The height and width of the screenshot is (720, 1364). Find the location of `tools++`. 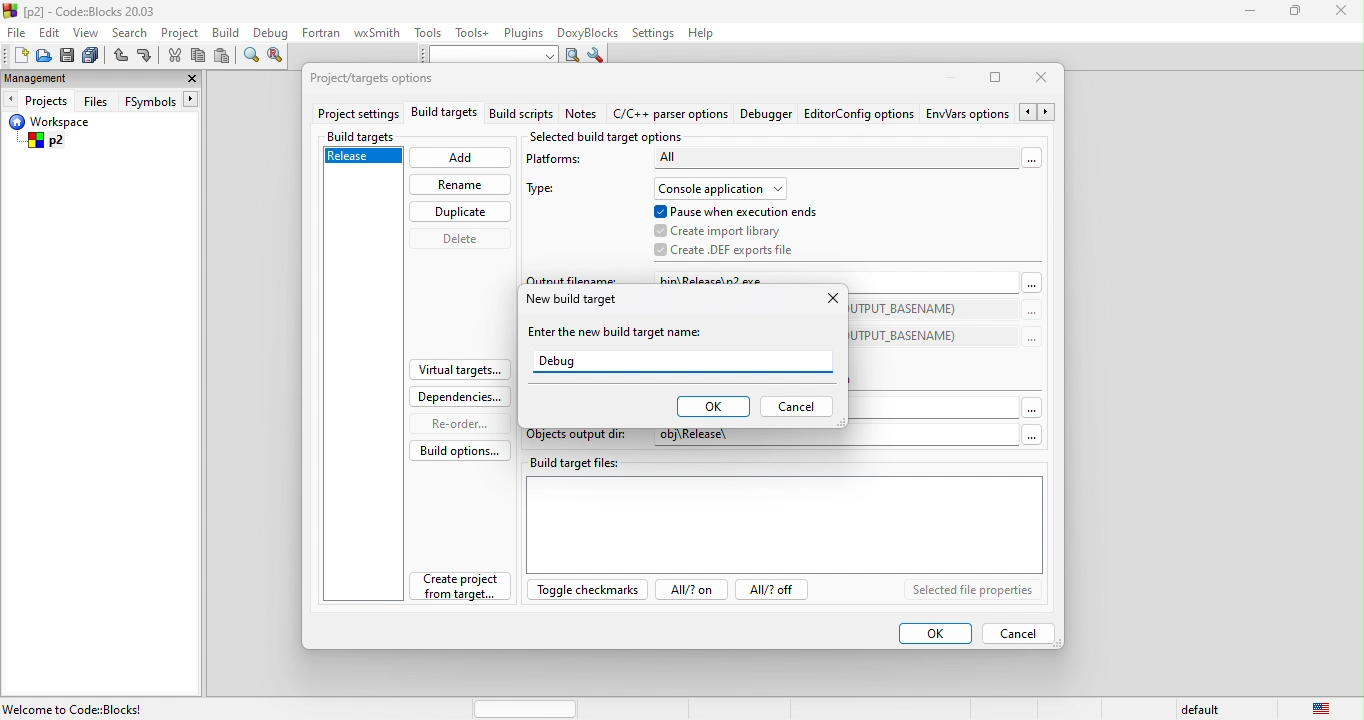

tools++ is located at coordinates (473, 32).